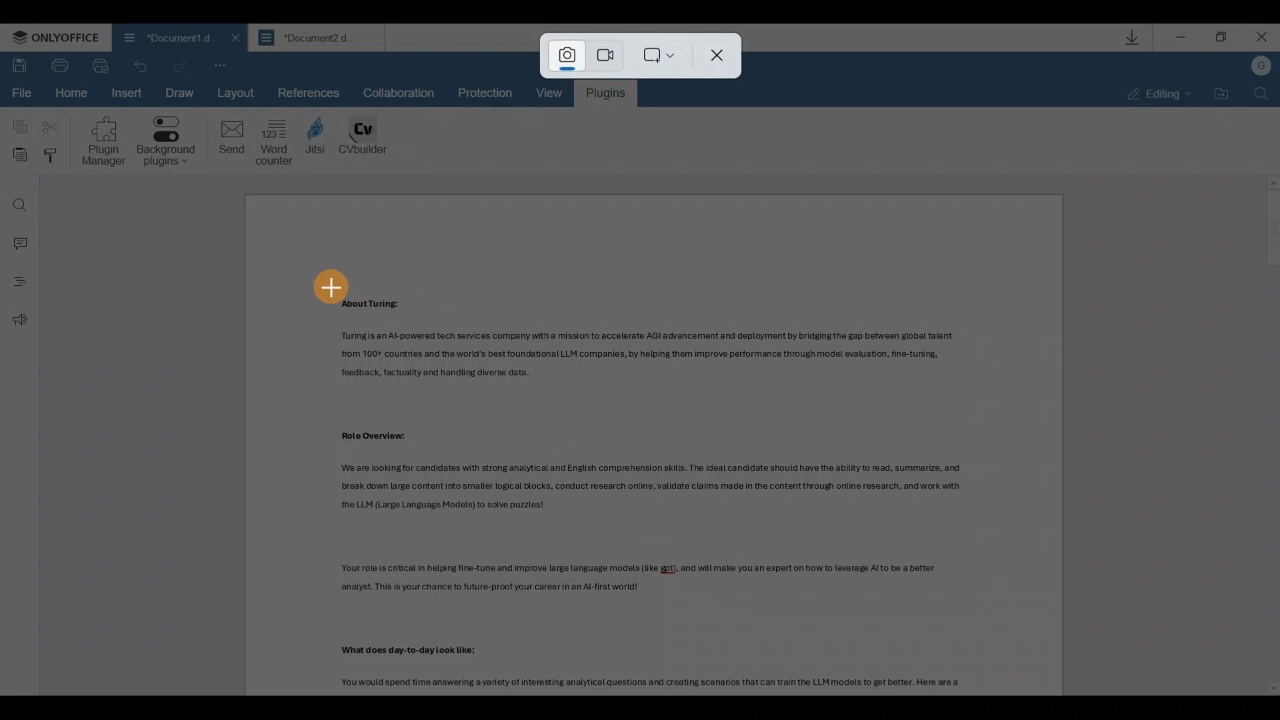 The image size is (1280, 720). I want to click on Snip, so click(605, 58).